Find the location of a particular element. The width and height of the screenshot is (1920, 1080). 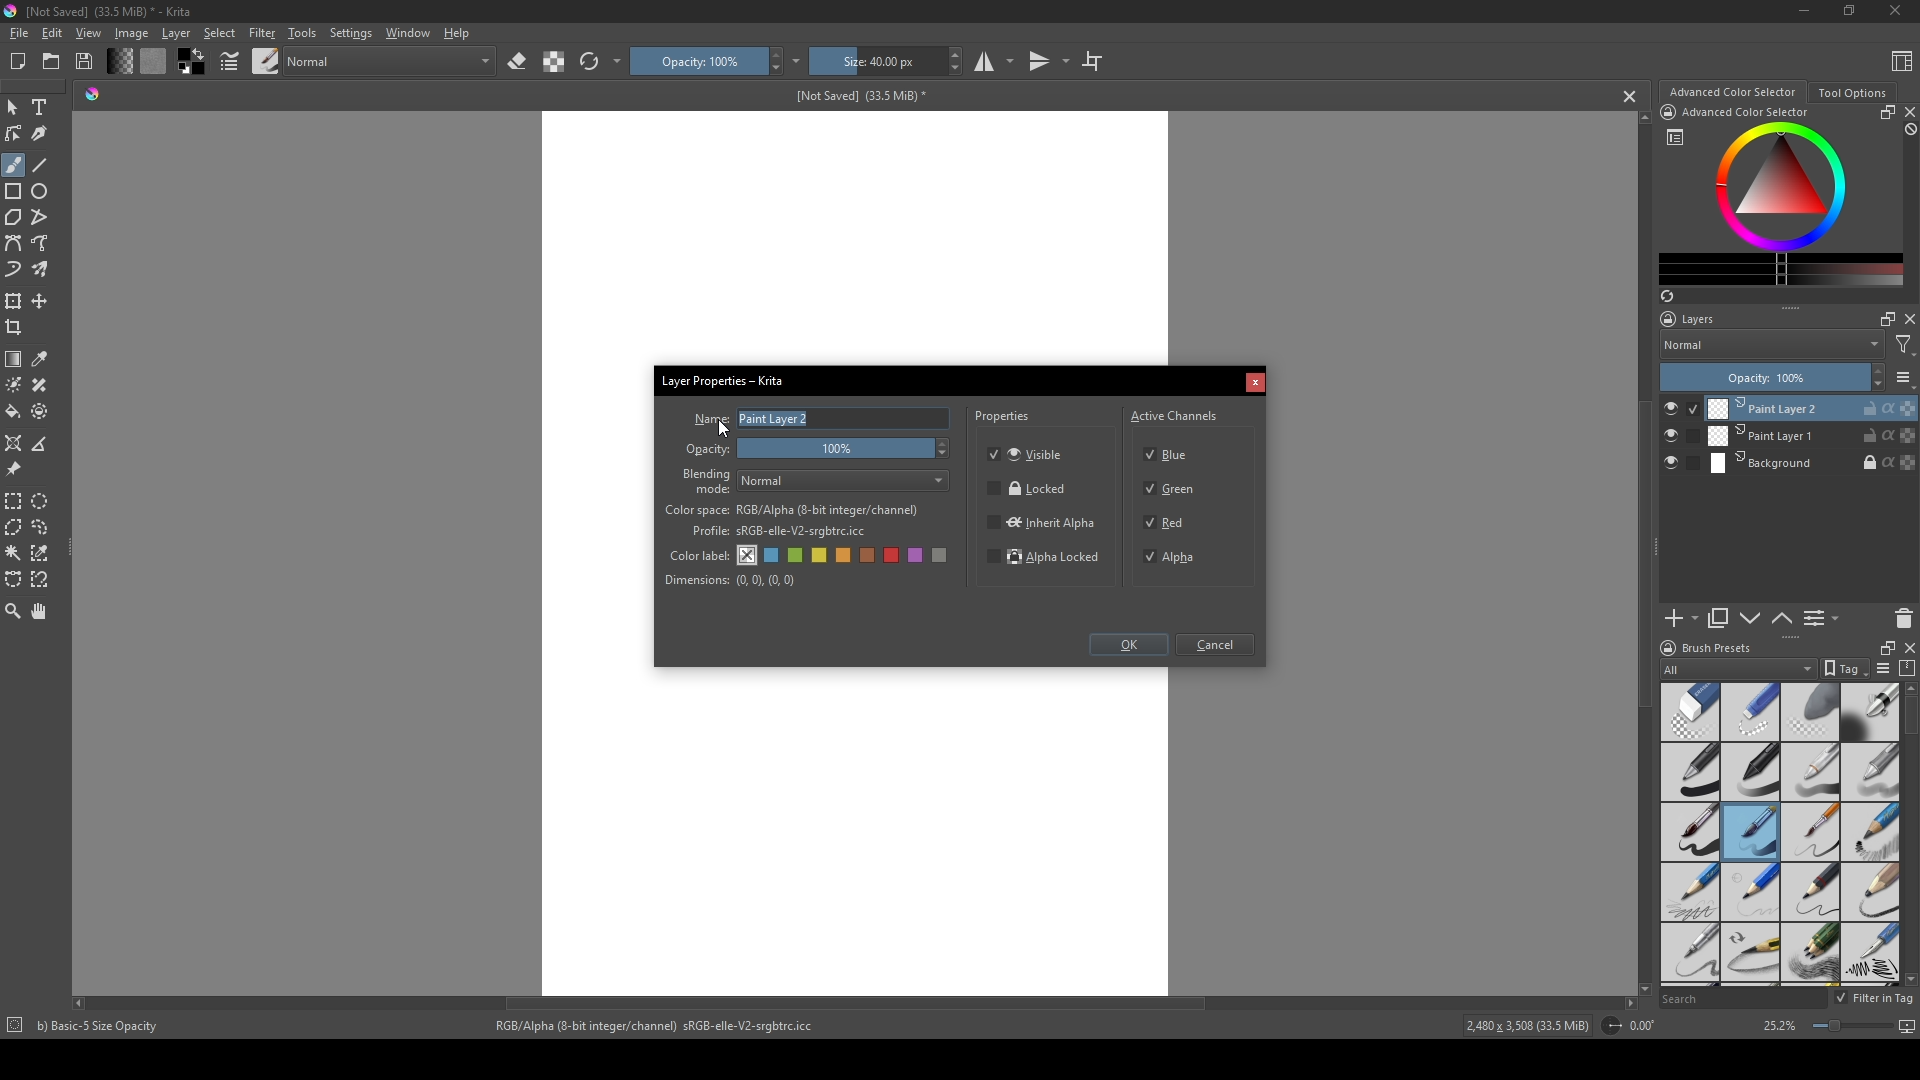

pen is located at coordinates (1689, 773).